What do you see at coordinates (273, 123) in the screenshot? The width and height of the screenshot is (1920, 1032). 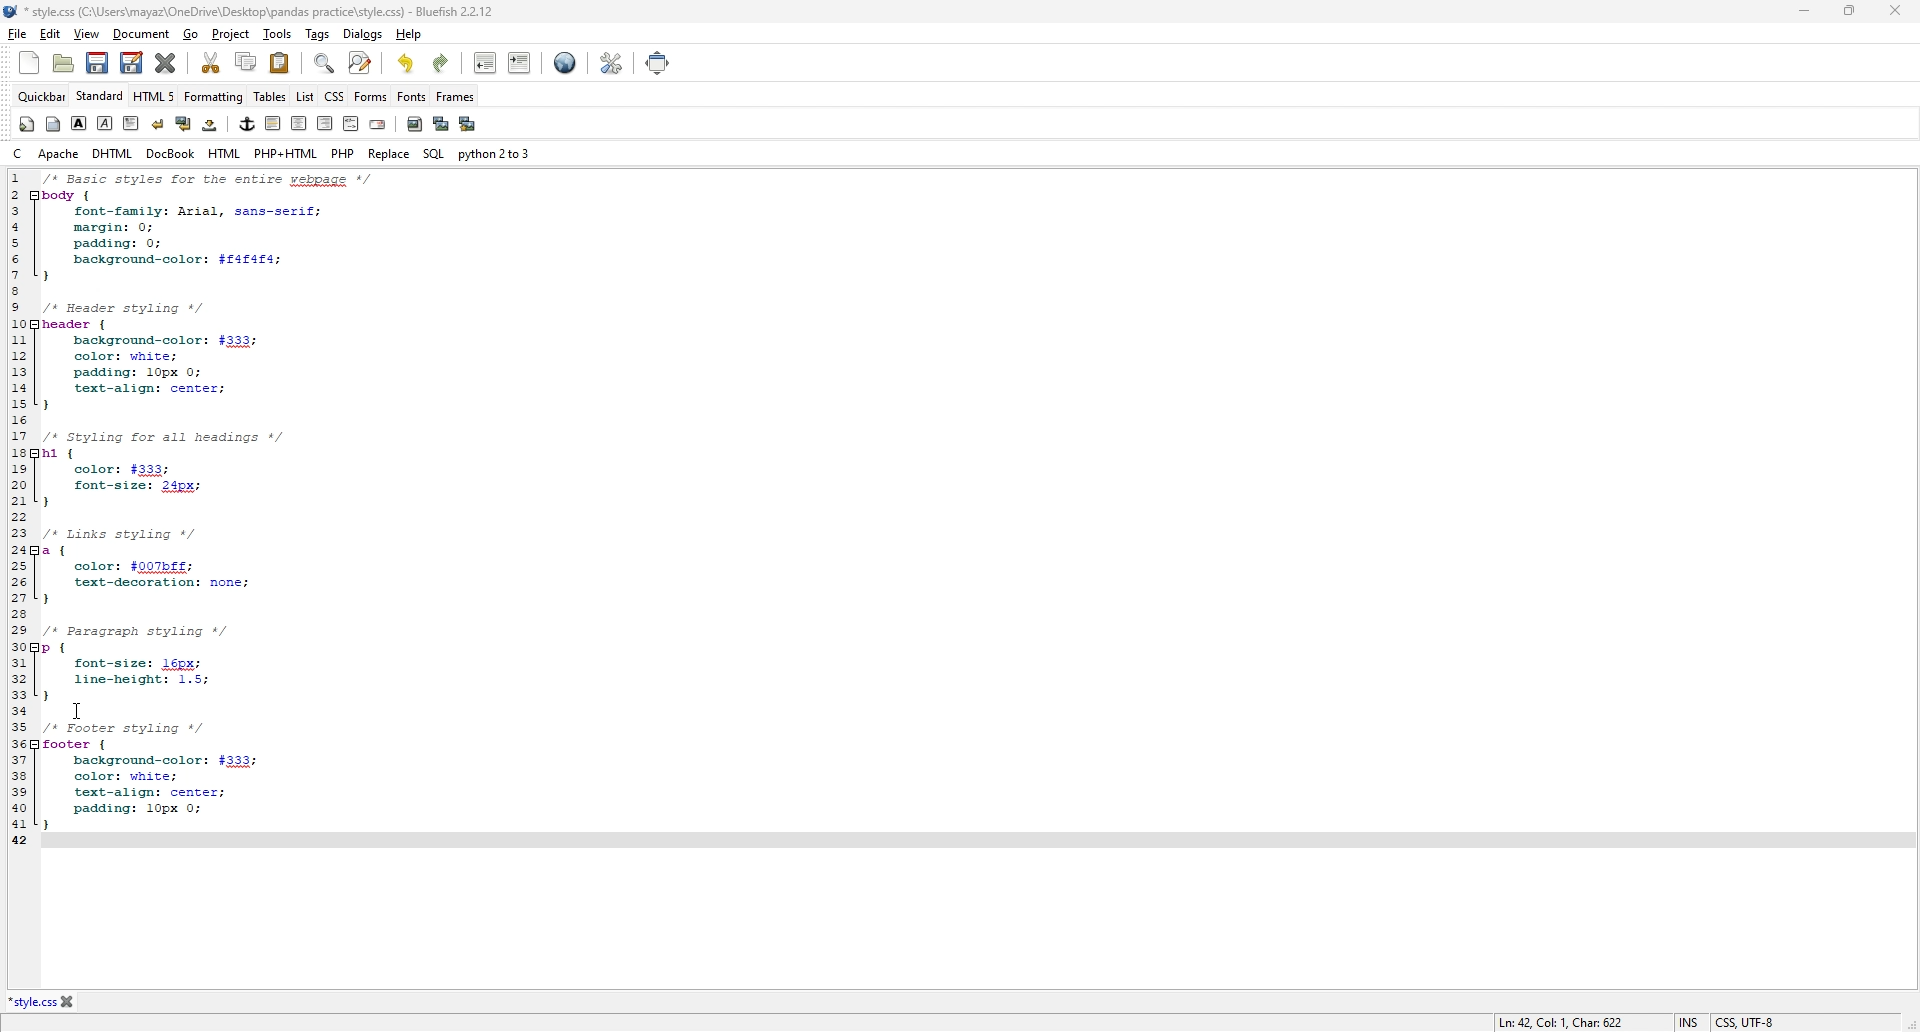 I see `right indent` at bounding box center [273, 123].